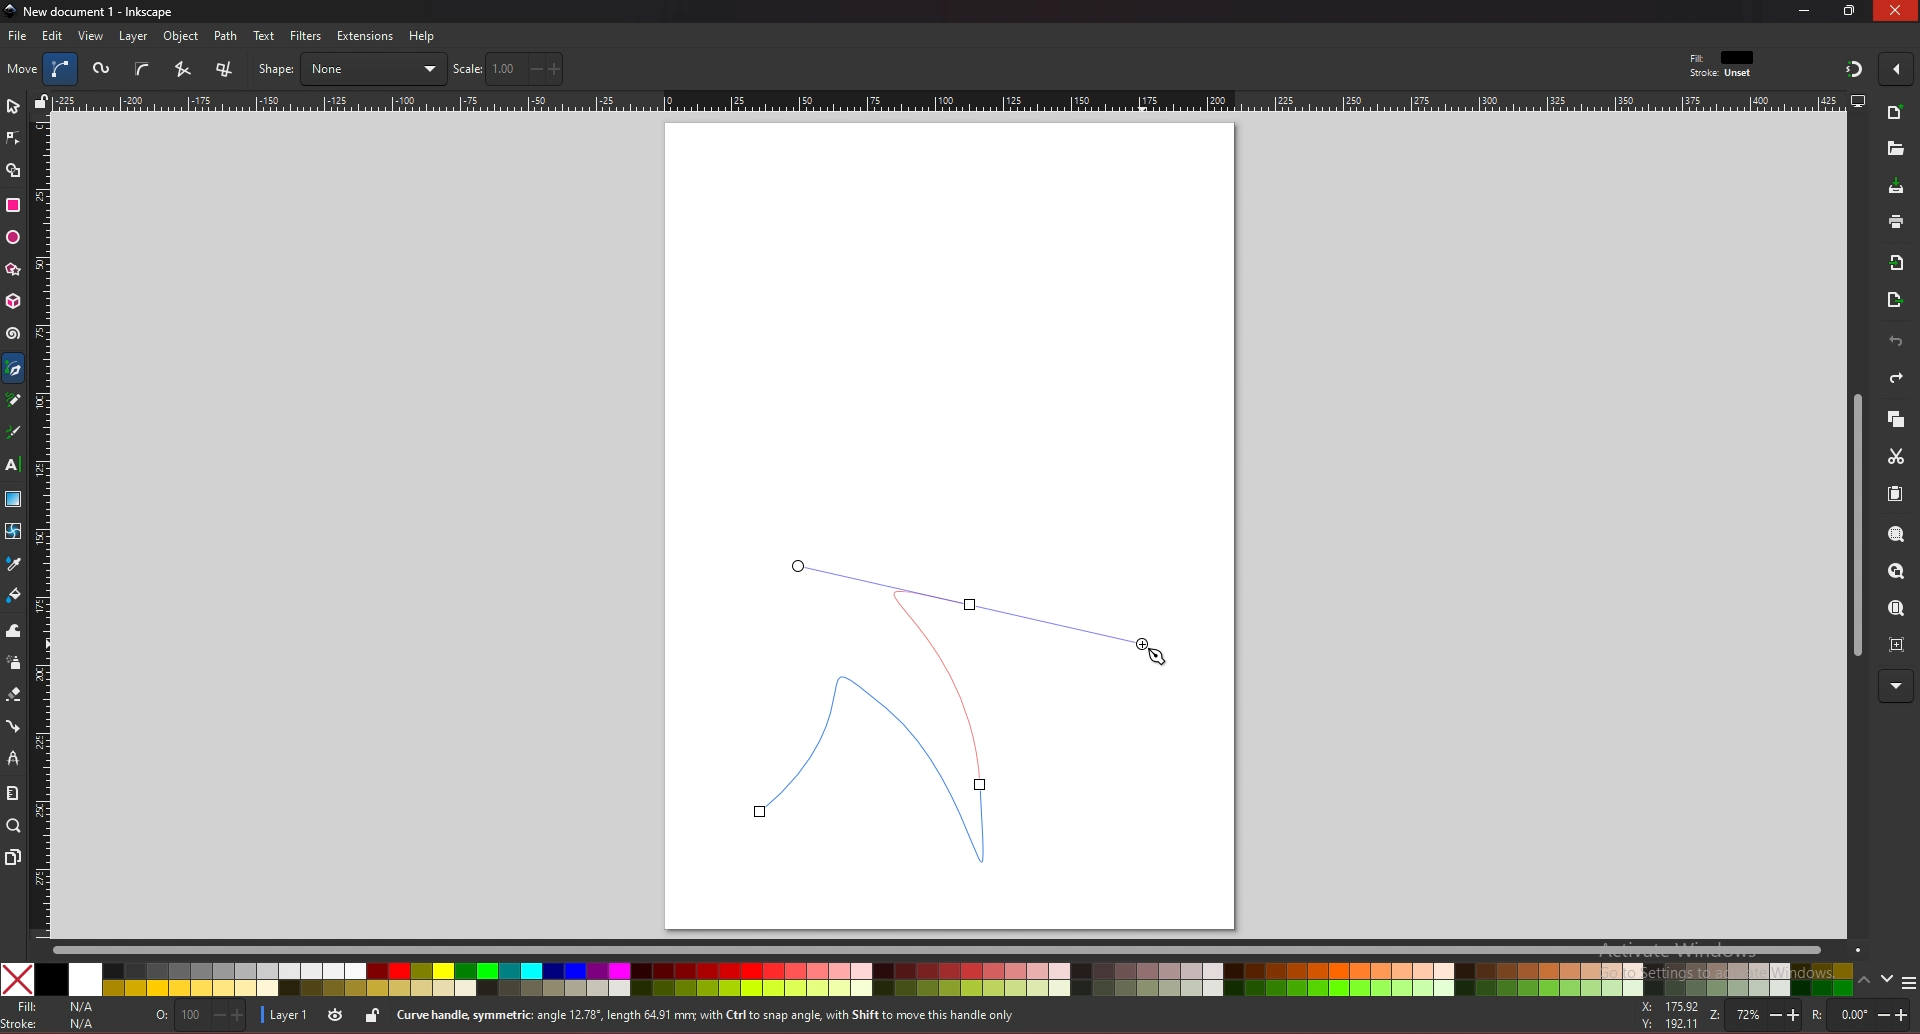  I want to click on undo, so click(1896, 342).